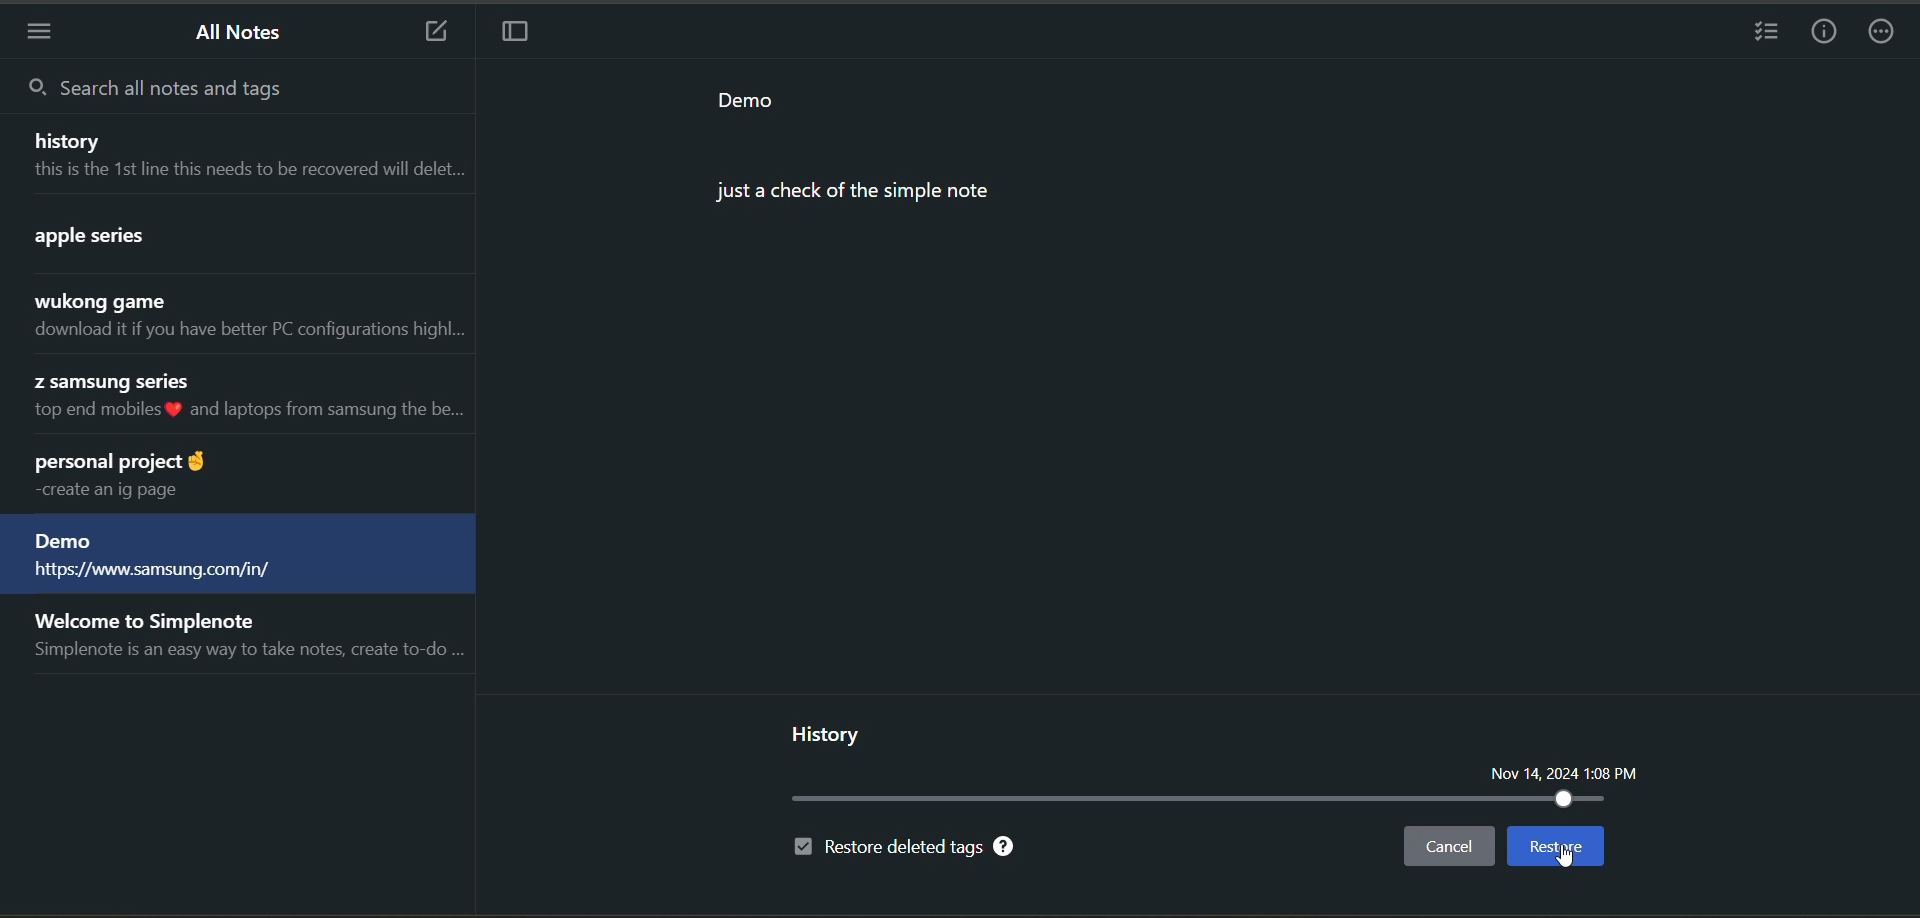 The height and width of the screenshot is (918, 1920). I want to click on note title and preview, so click(237, 556).